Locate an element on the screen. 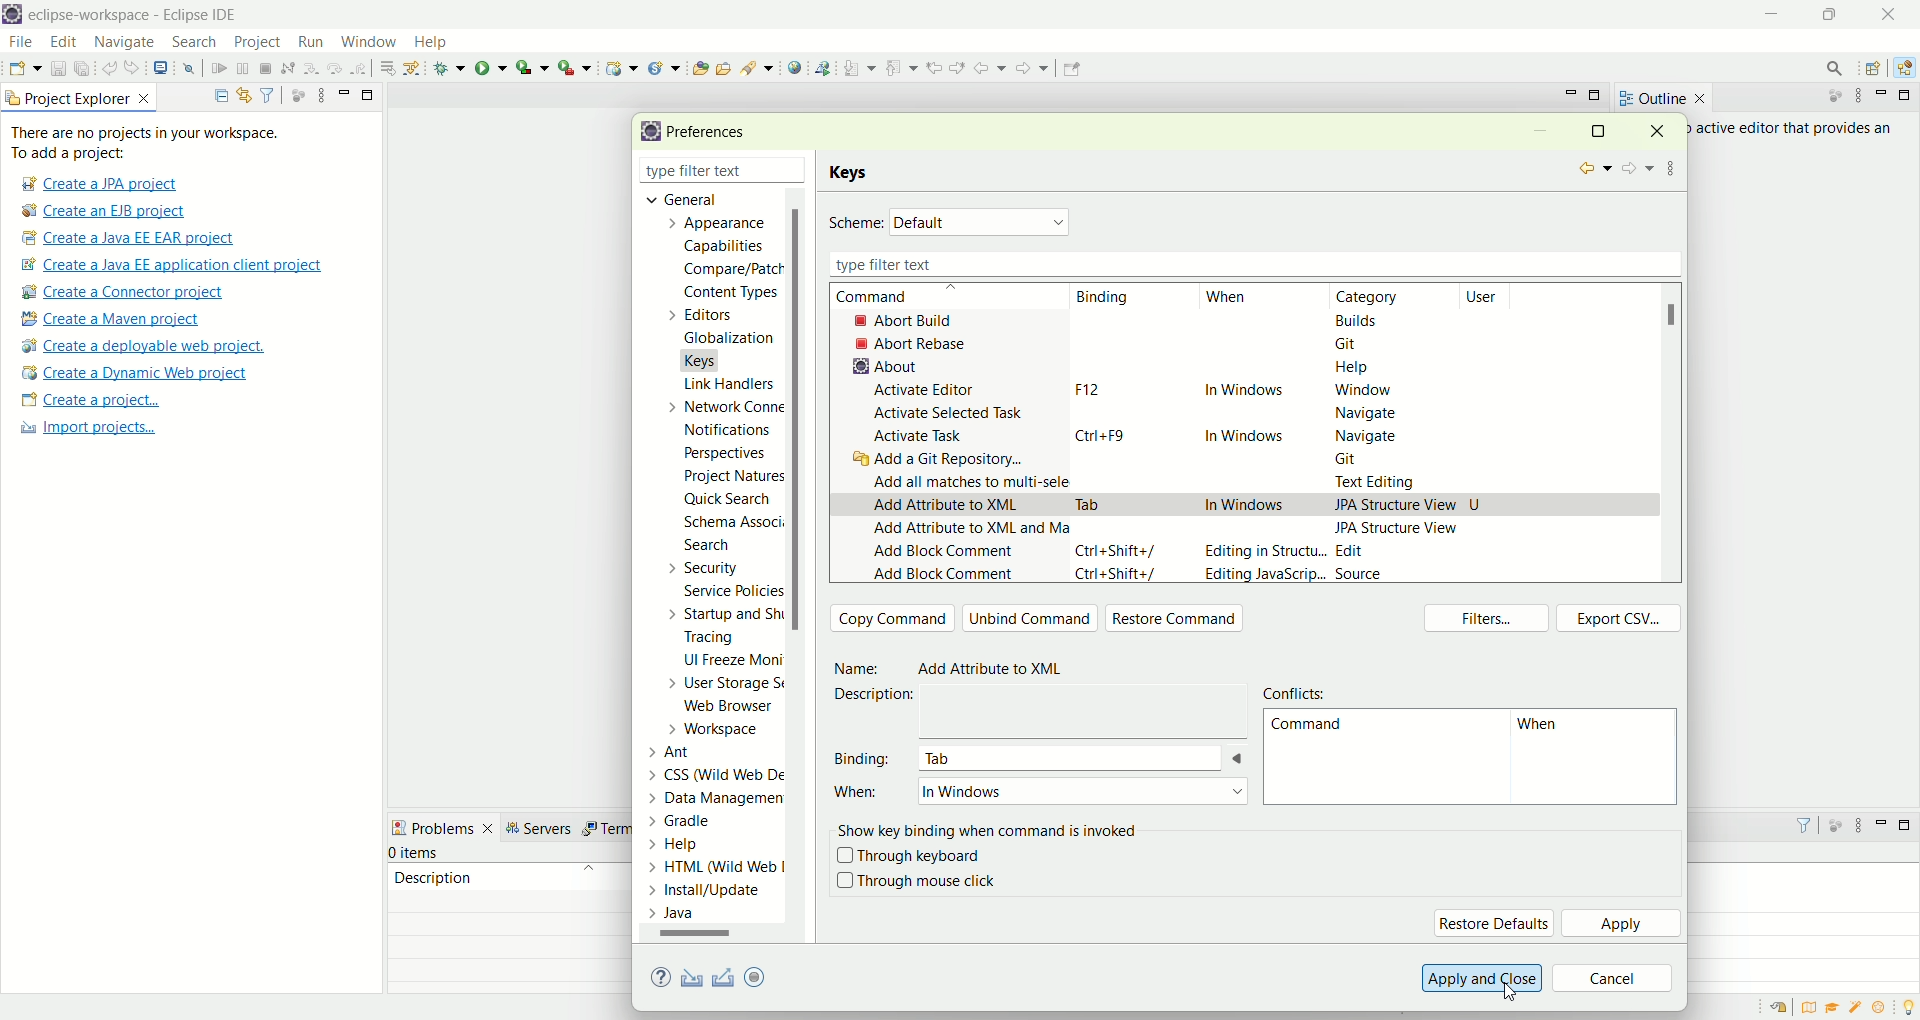  category is located at coordinates (1376, 297).